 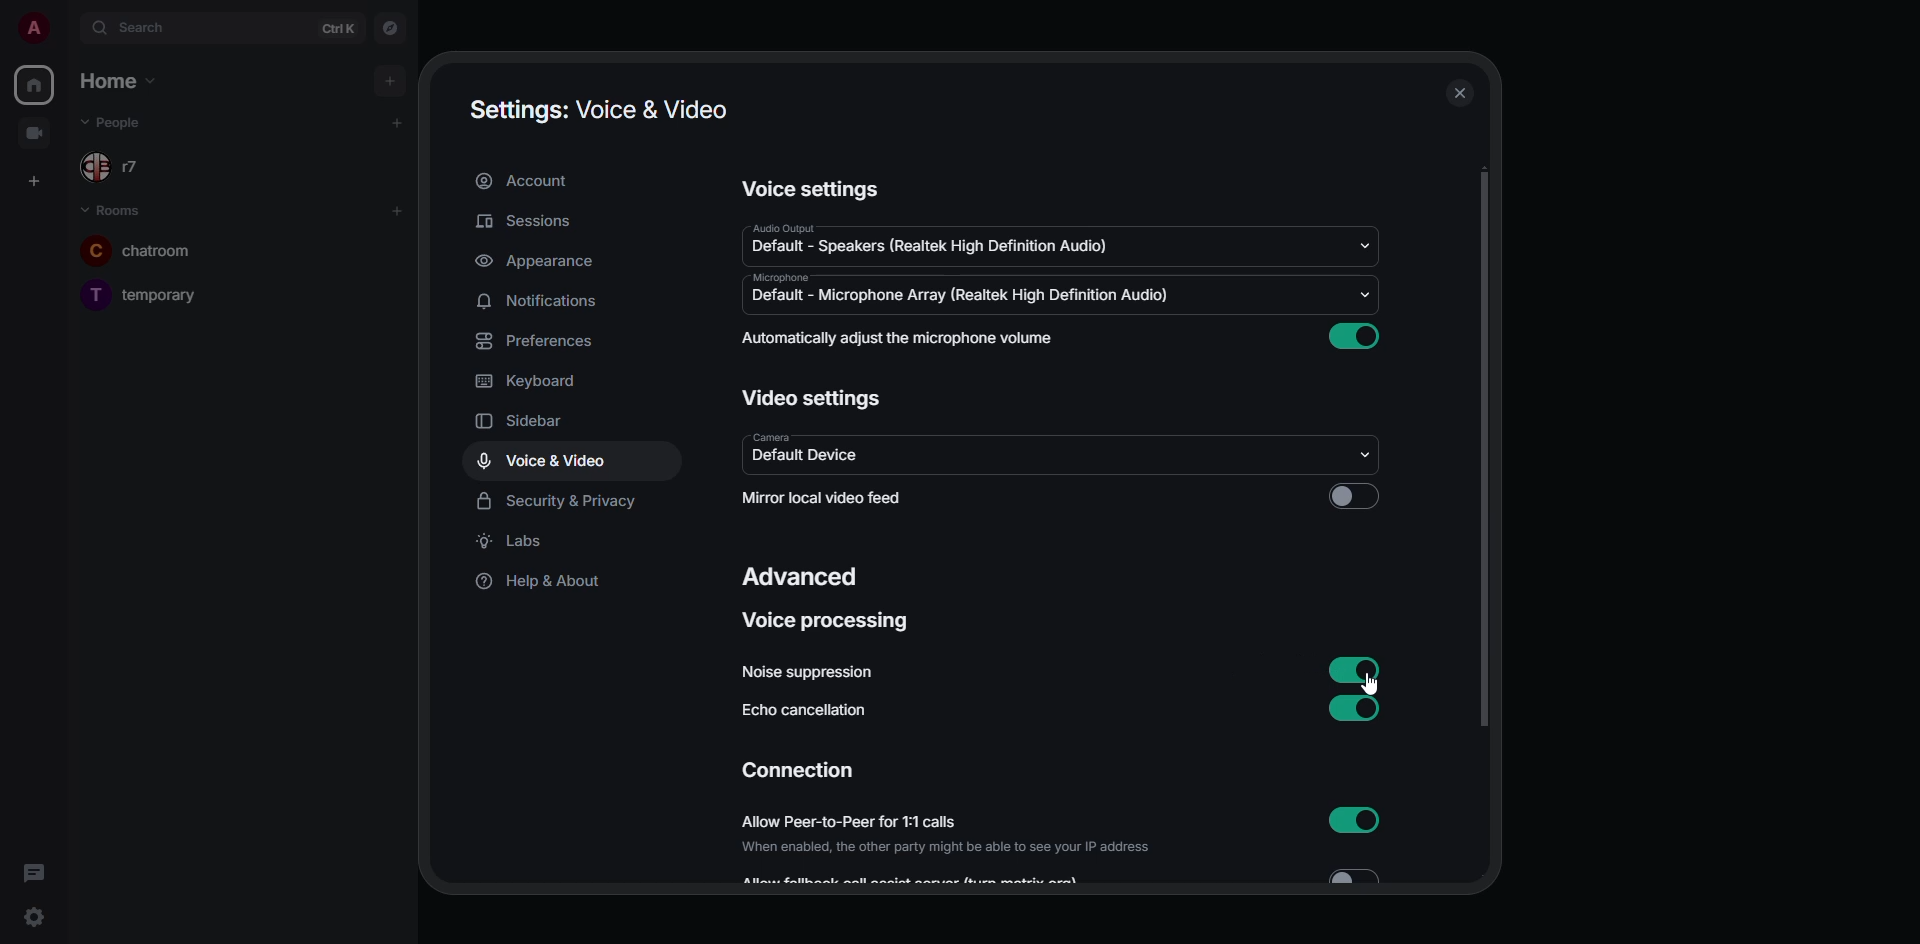 I want to click on people, so click(x=115, y=123).